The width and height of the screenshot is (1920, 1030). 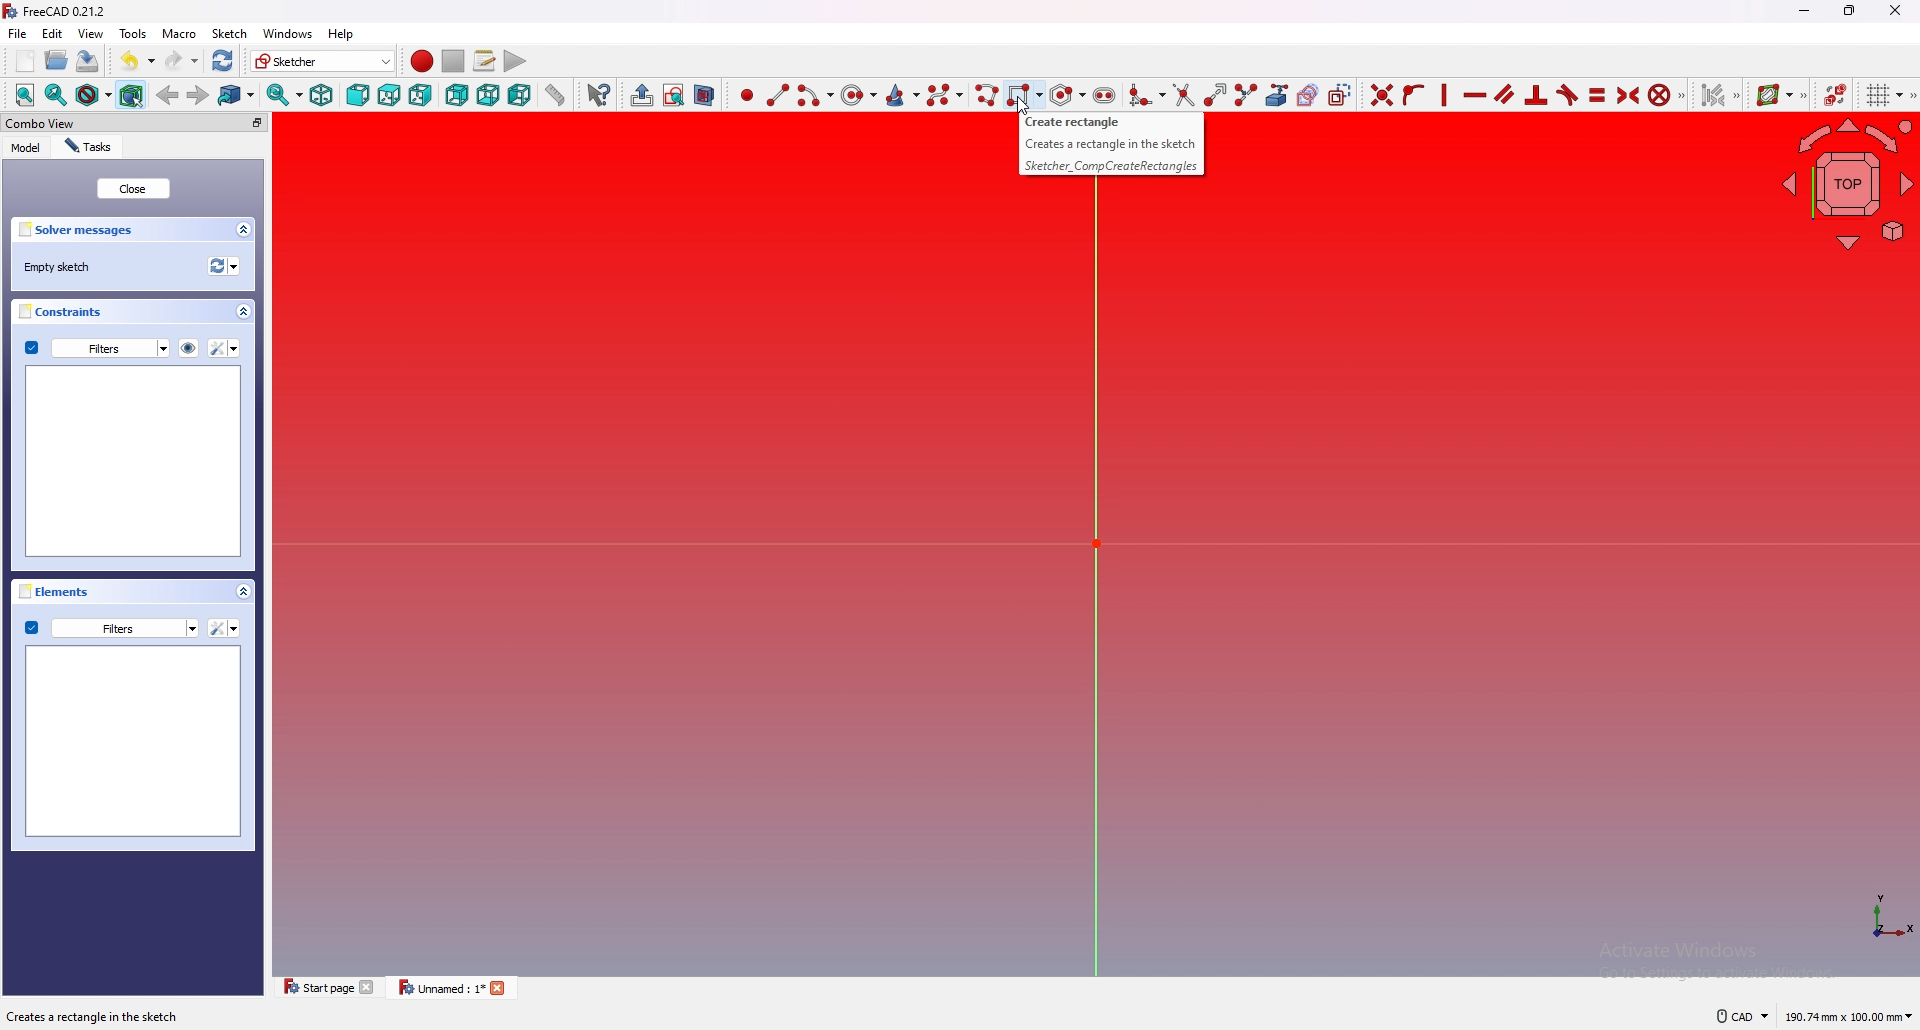 What do you see at coordinates (1886, 95) in the screenshot?
I see `toggle grid` at bounding box center [1886, 95].